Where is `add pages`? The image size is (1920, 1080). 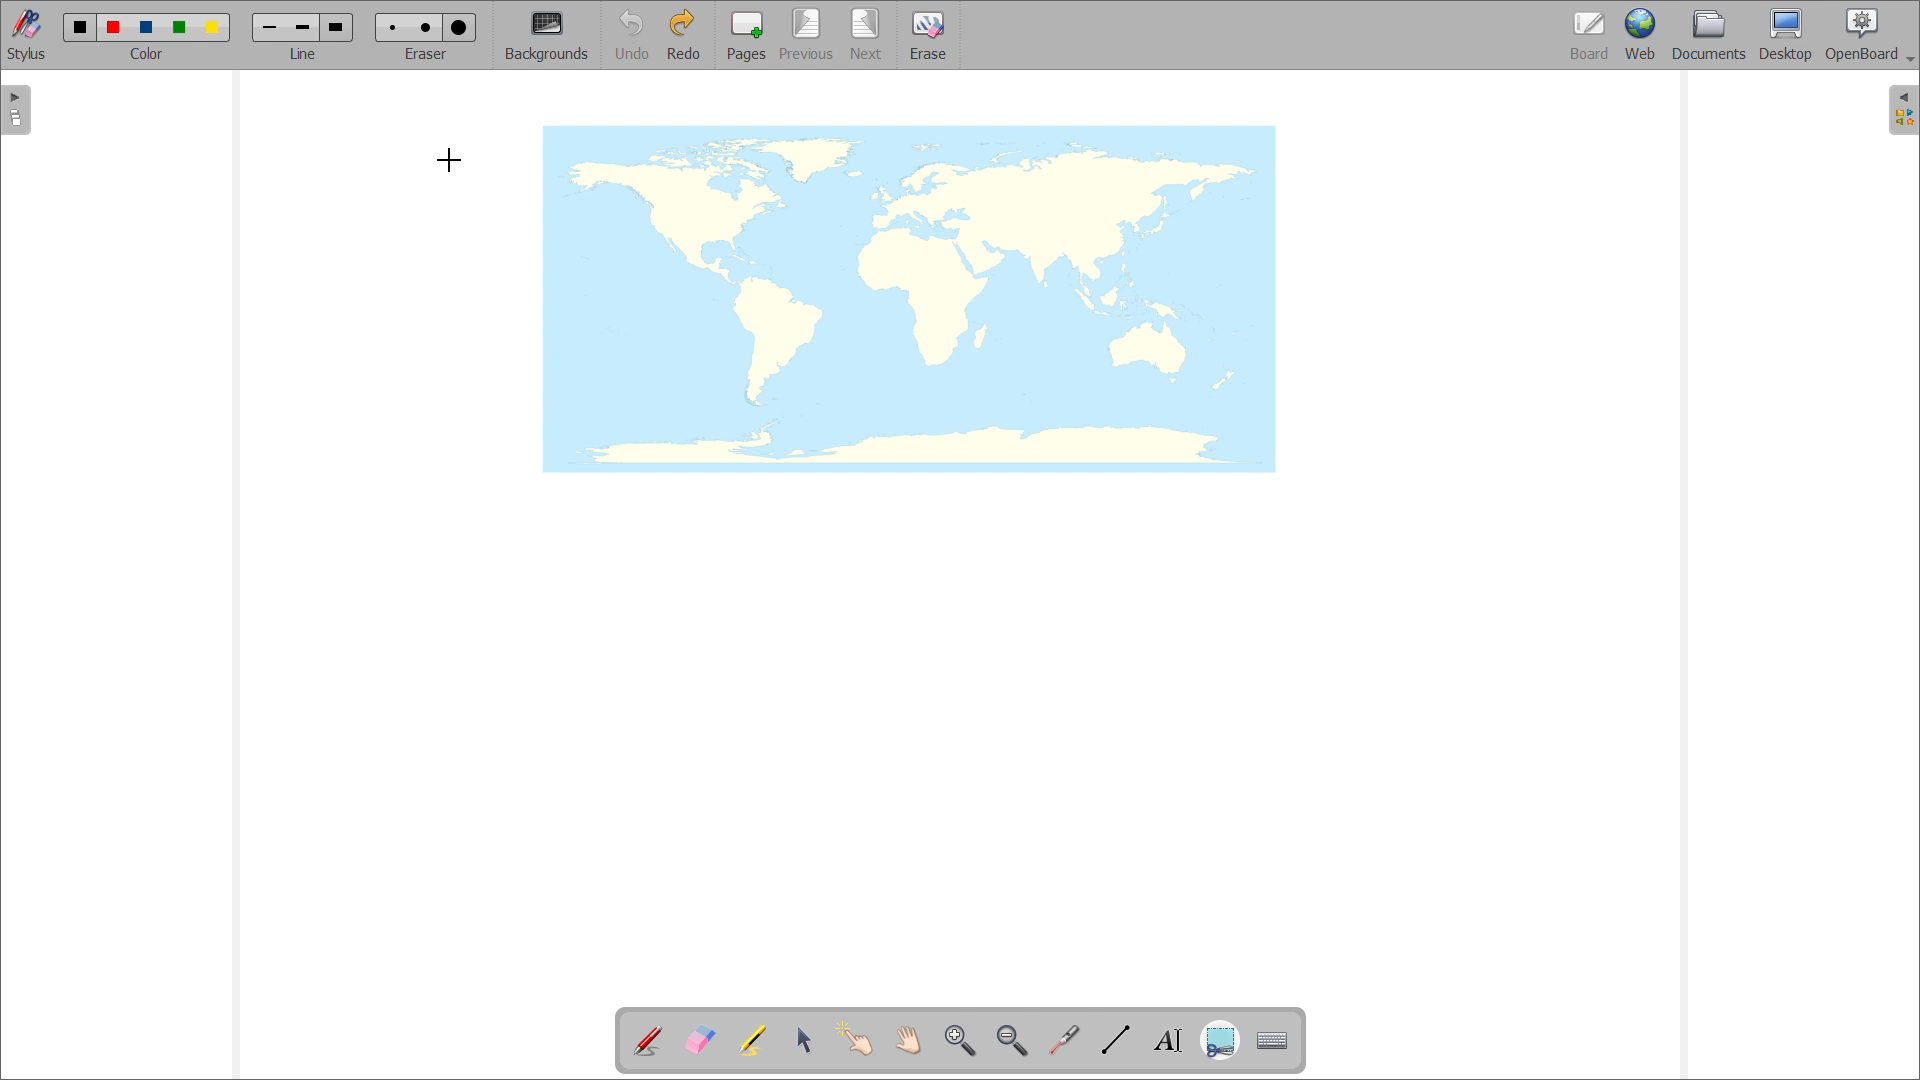
add pages is located at coordinates (747, 35).